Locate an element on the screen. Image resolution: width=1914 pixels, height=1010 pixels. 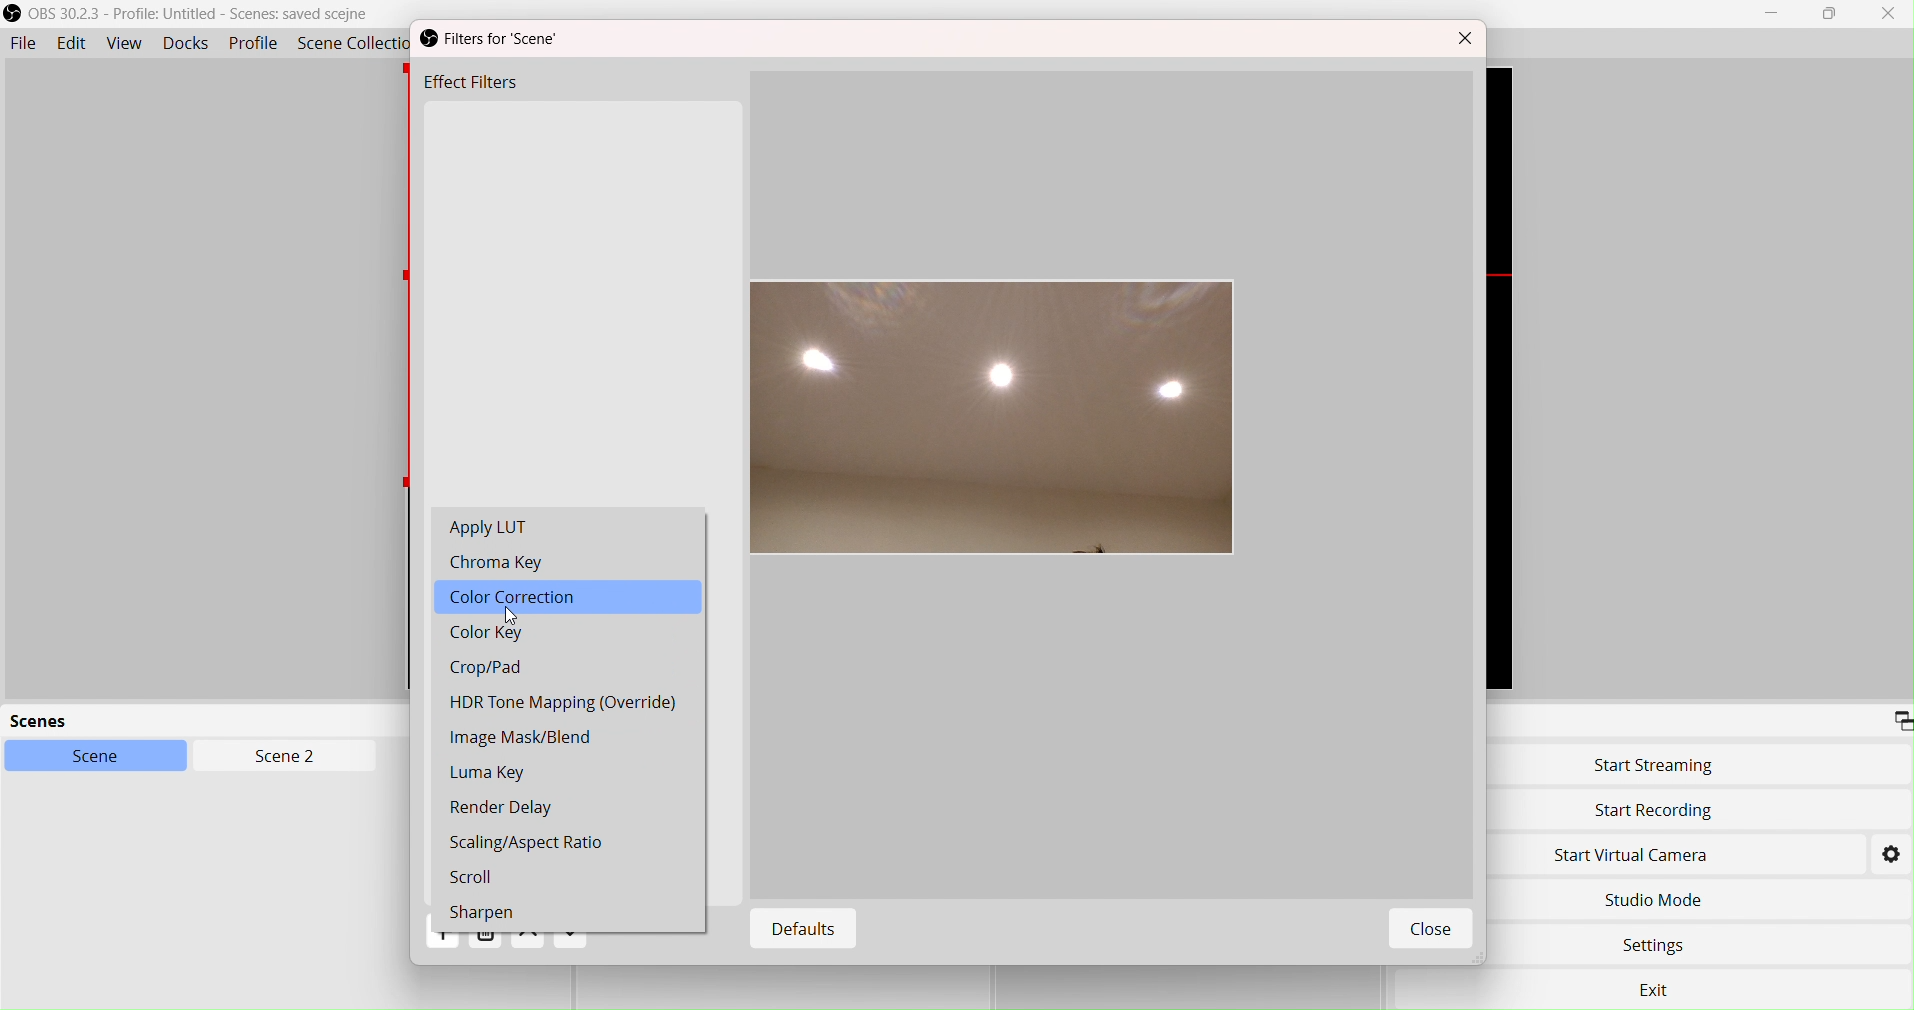
Color Key is located at coordinates (488, 636).